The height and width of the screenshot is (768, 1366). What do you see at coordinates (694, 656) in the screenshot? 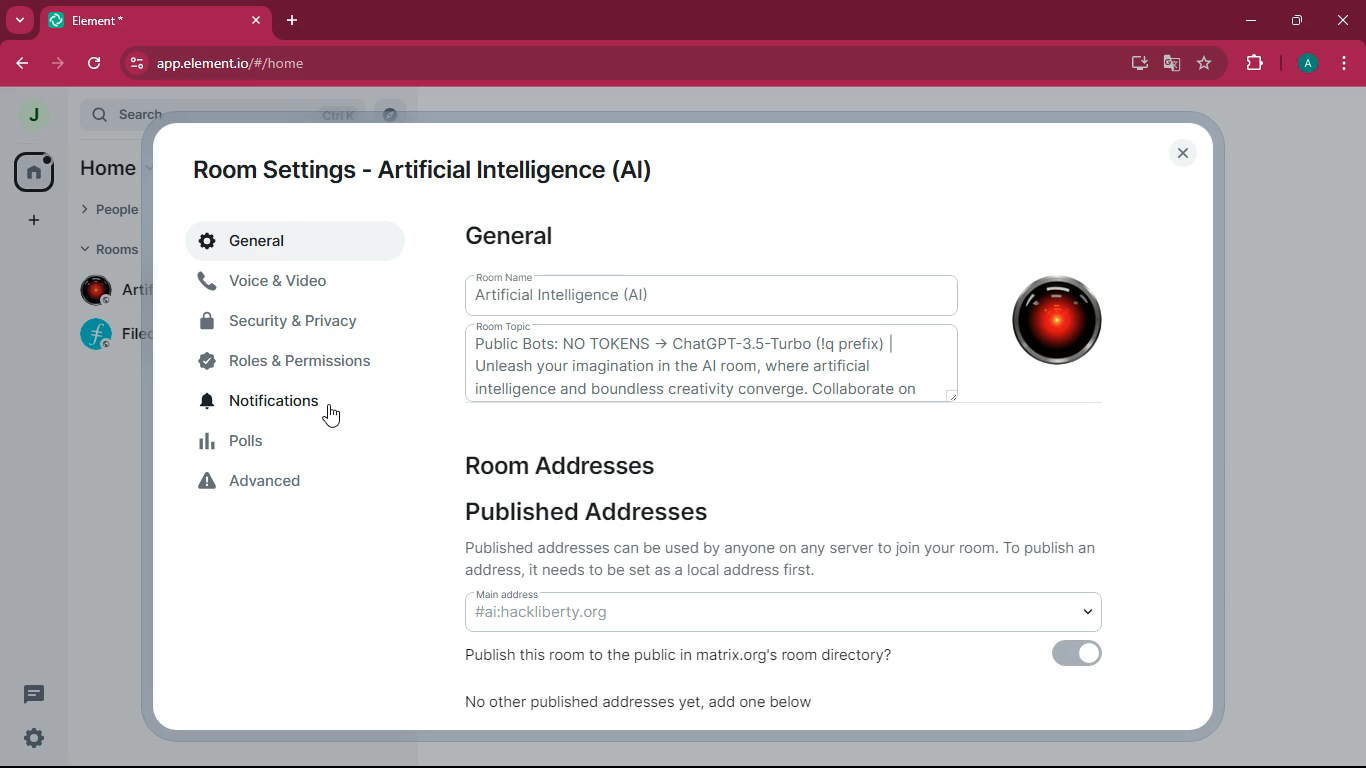
I see `publish room` at bounding box center [694, 656].